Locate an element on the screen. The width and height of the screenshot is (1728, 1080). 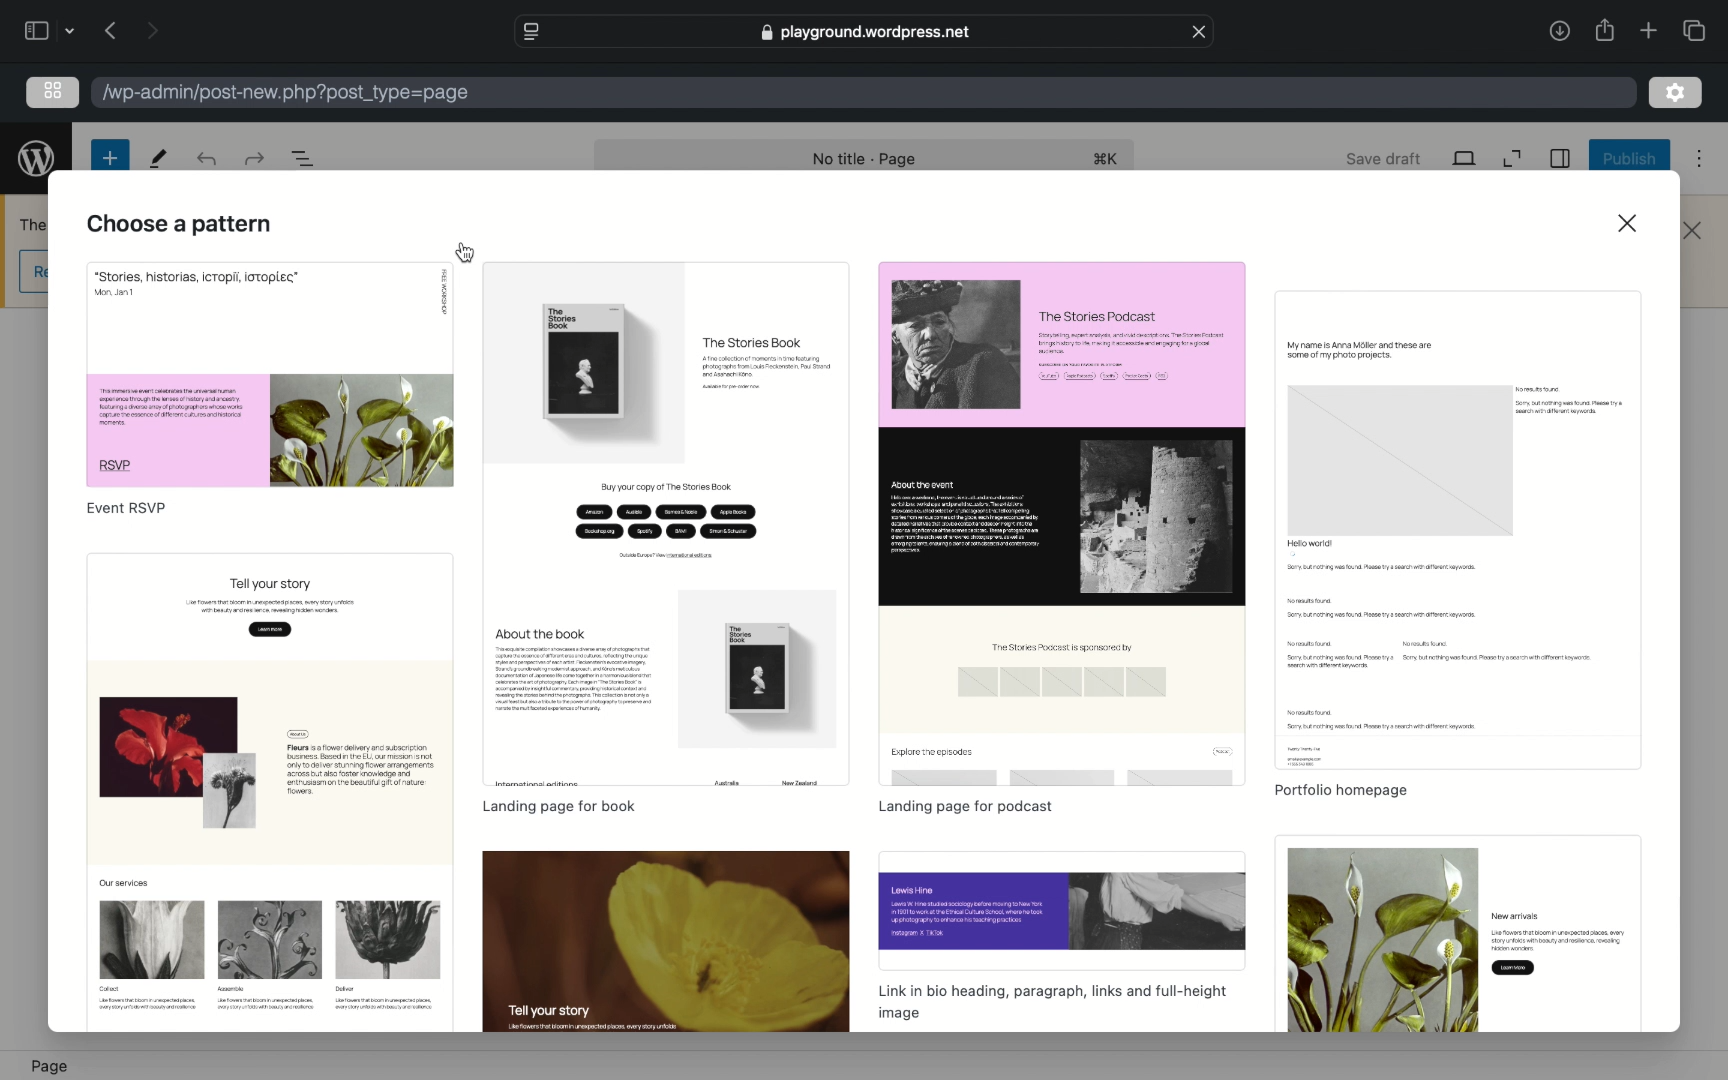
dropdown is located at coordinates (70, 30).